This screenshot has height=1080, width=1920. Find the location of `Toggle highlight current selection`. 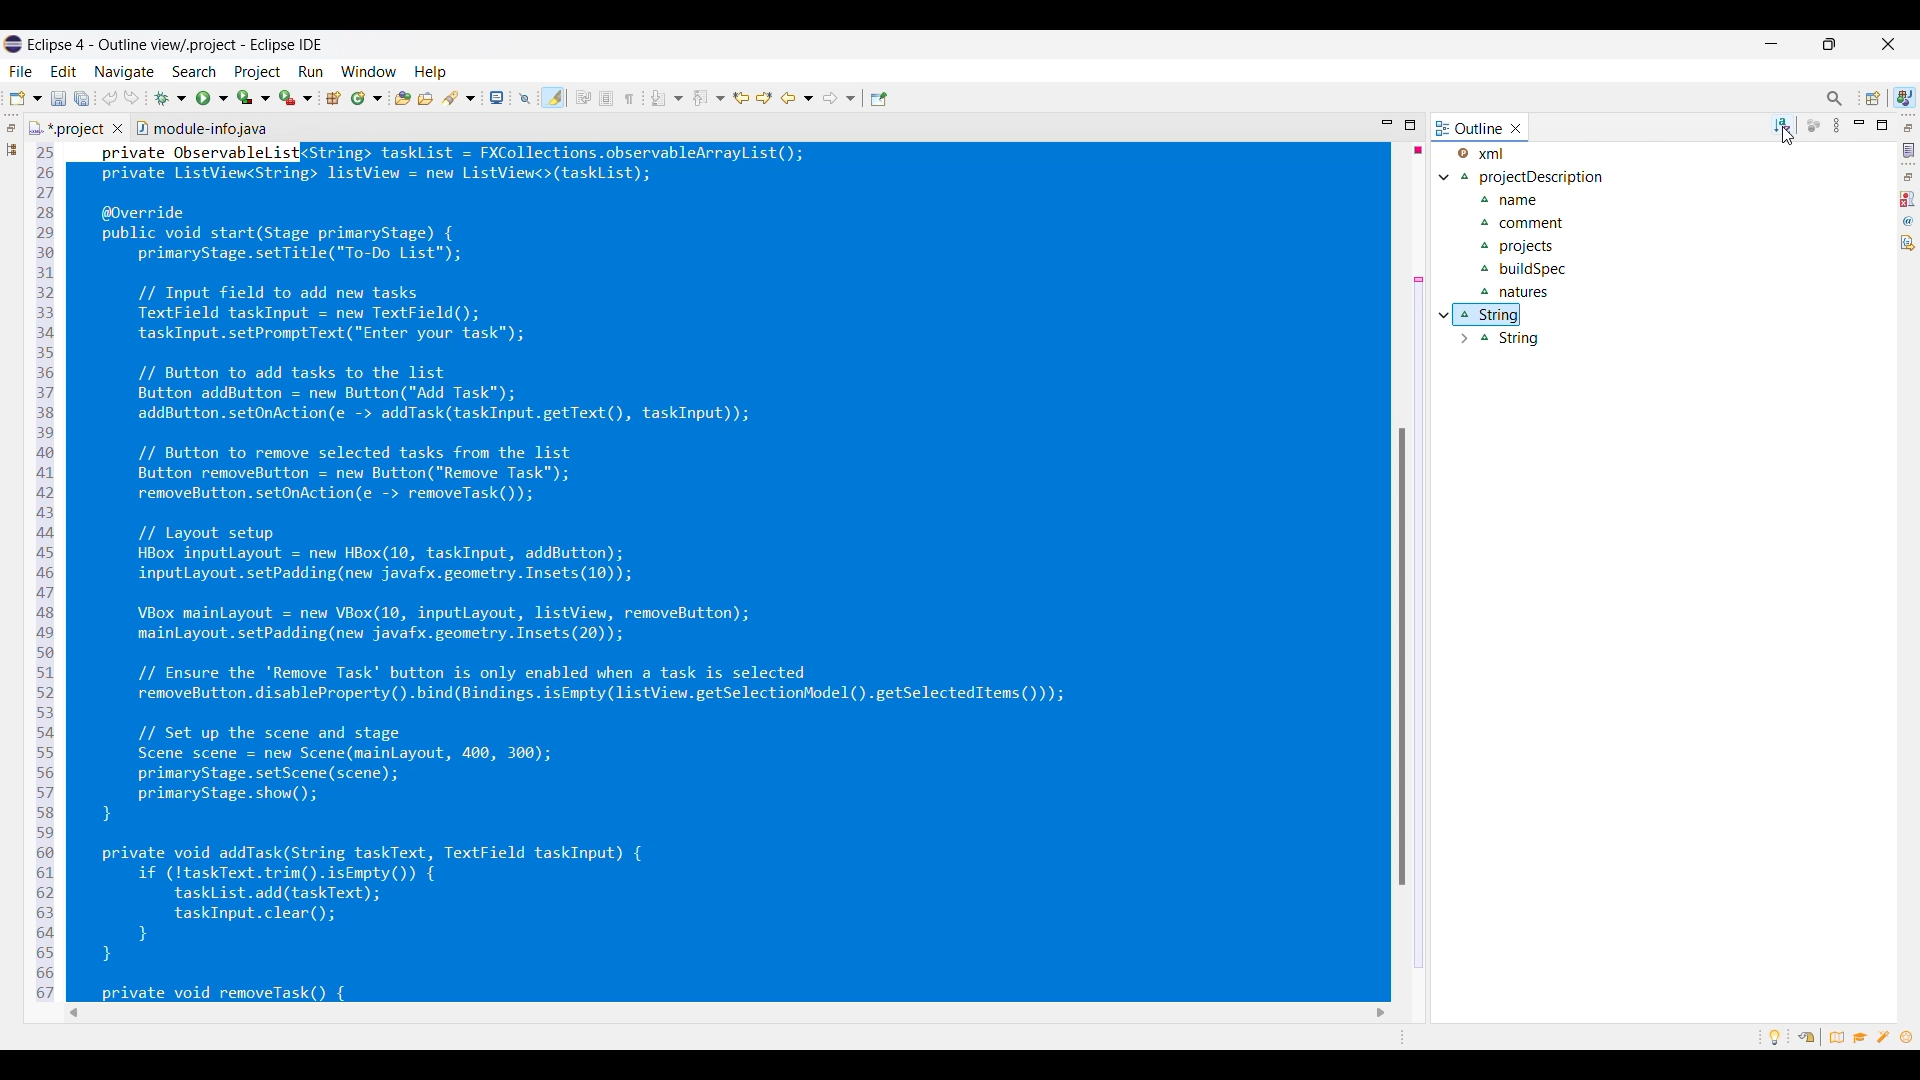

Toggle highlight current selection is located at coordinates (553, 98).